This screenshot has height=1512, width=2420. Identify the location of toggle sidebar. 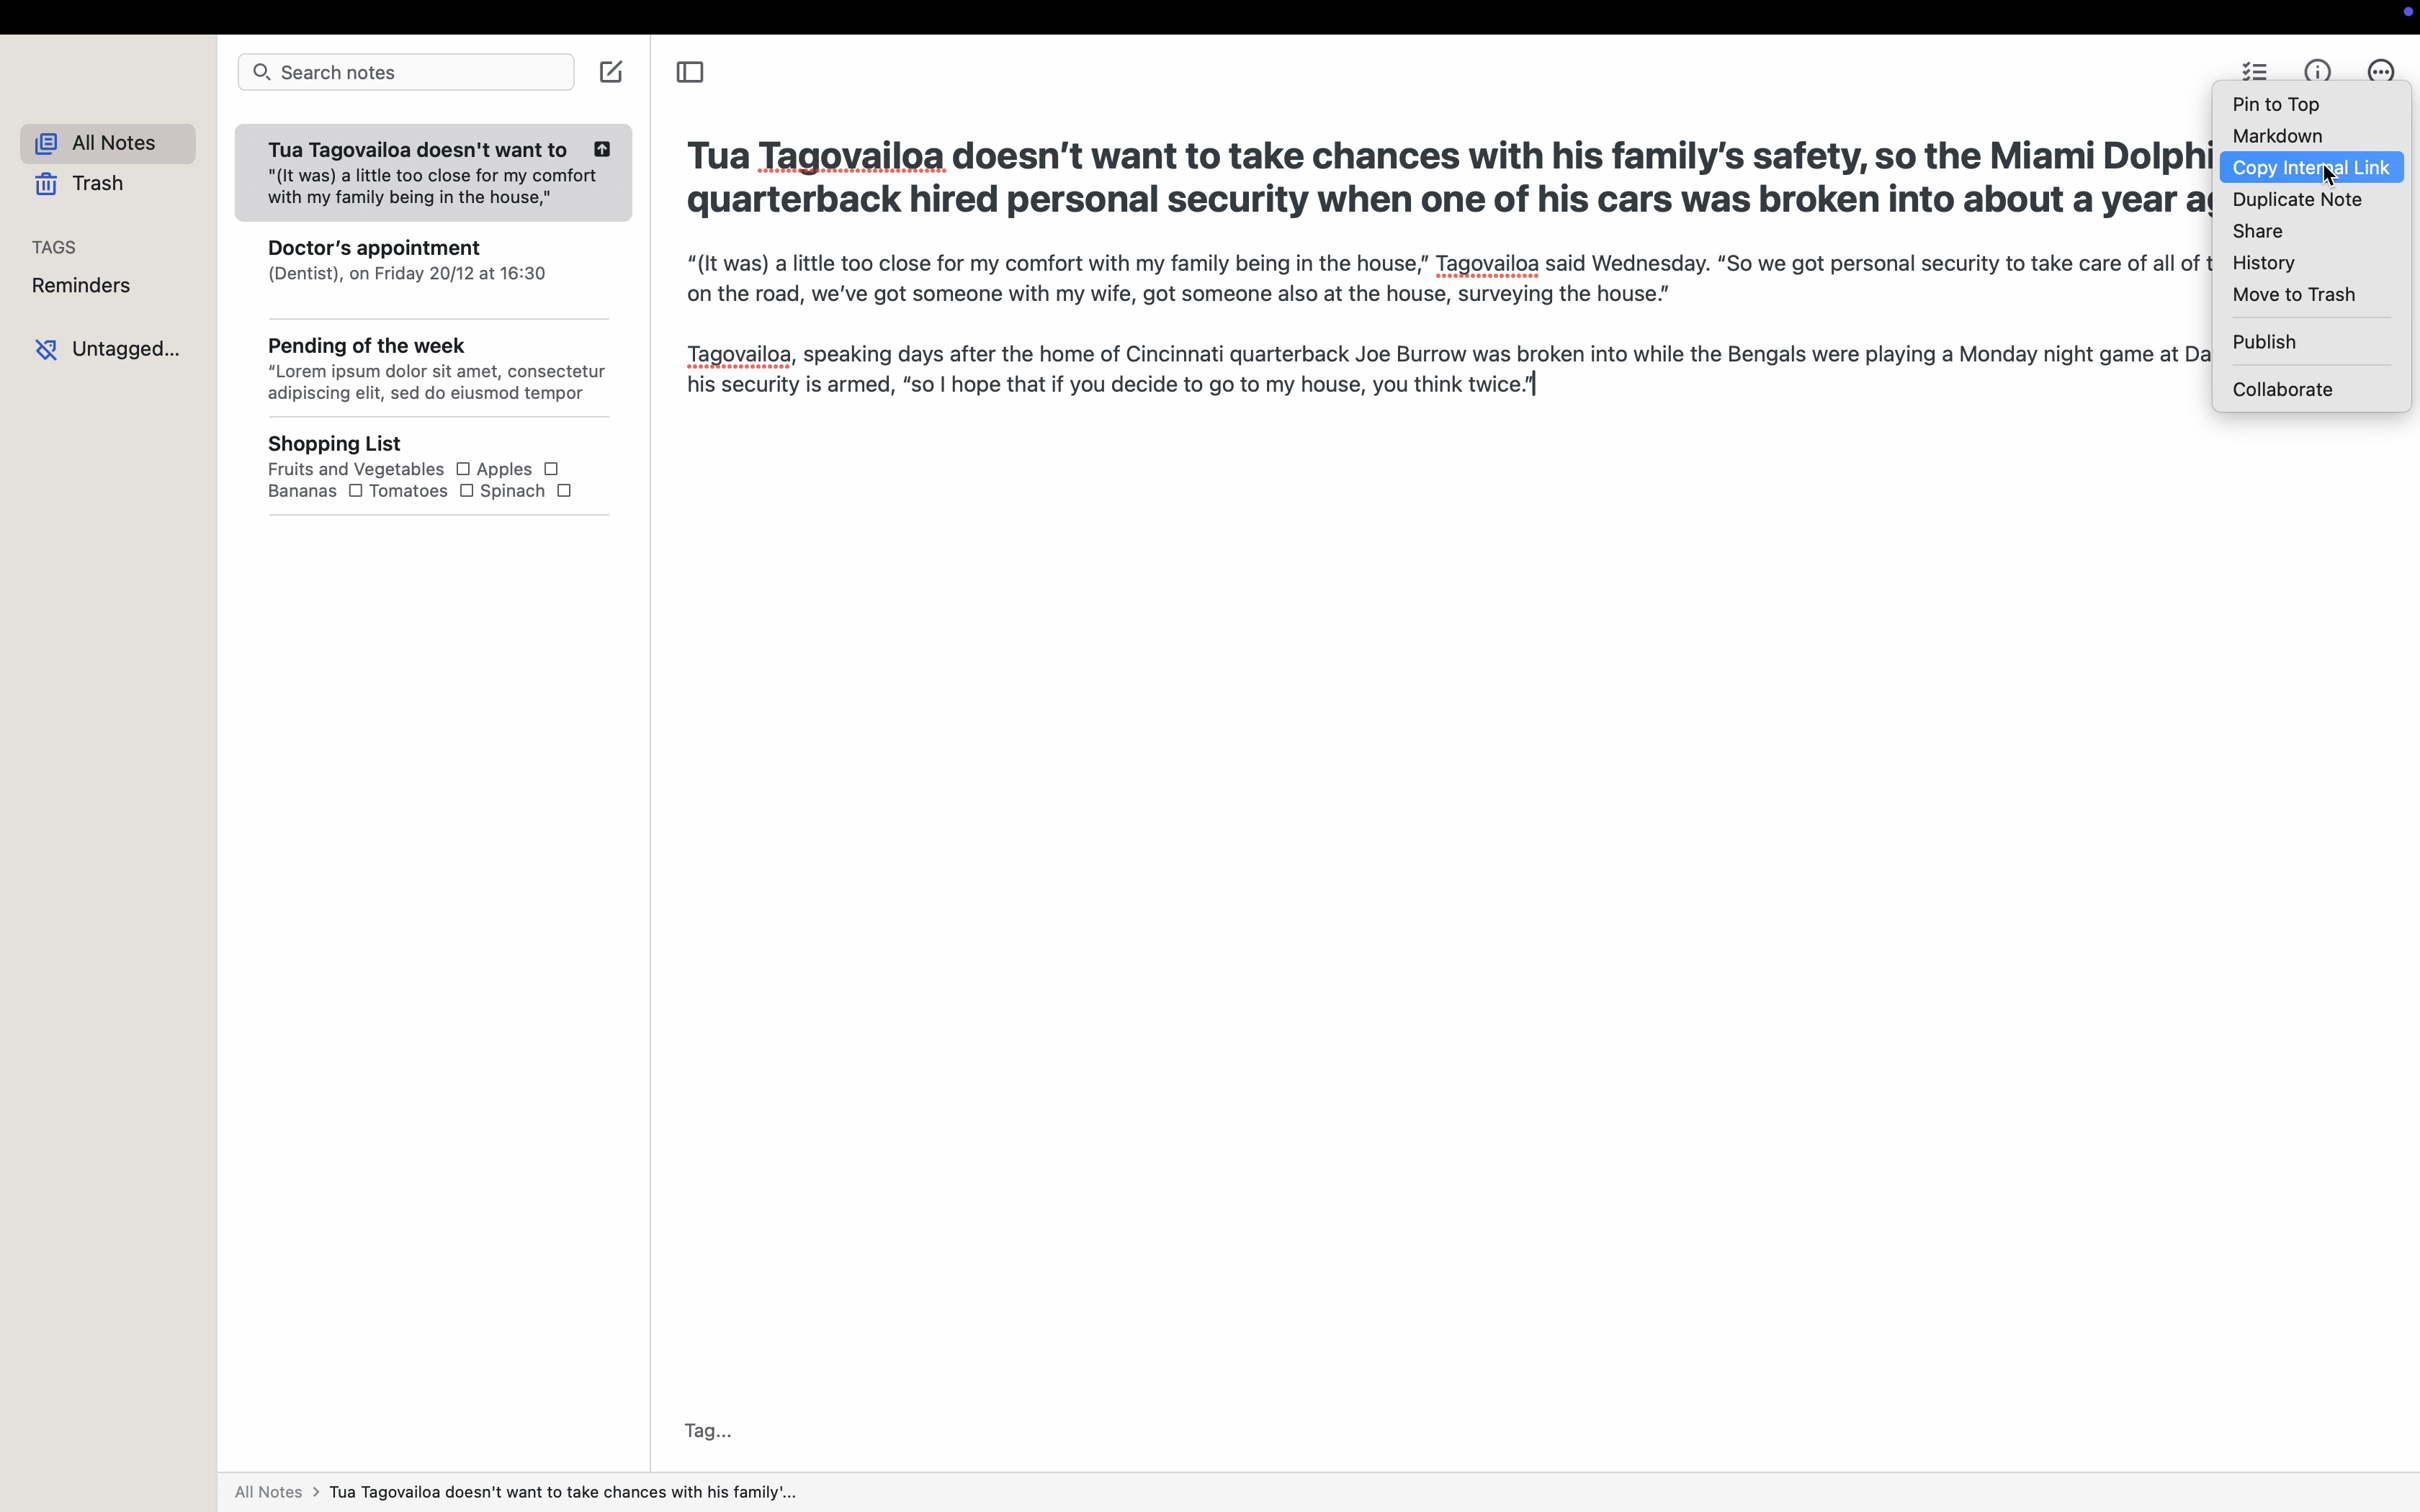
(696, 73).